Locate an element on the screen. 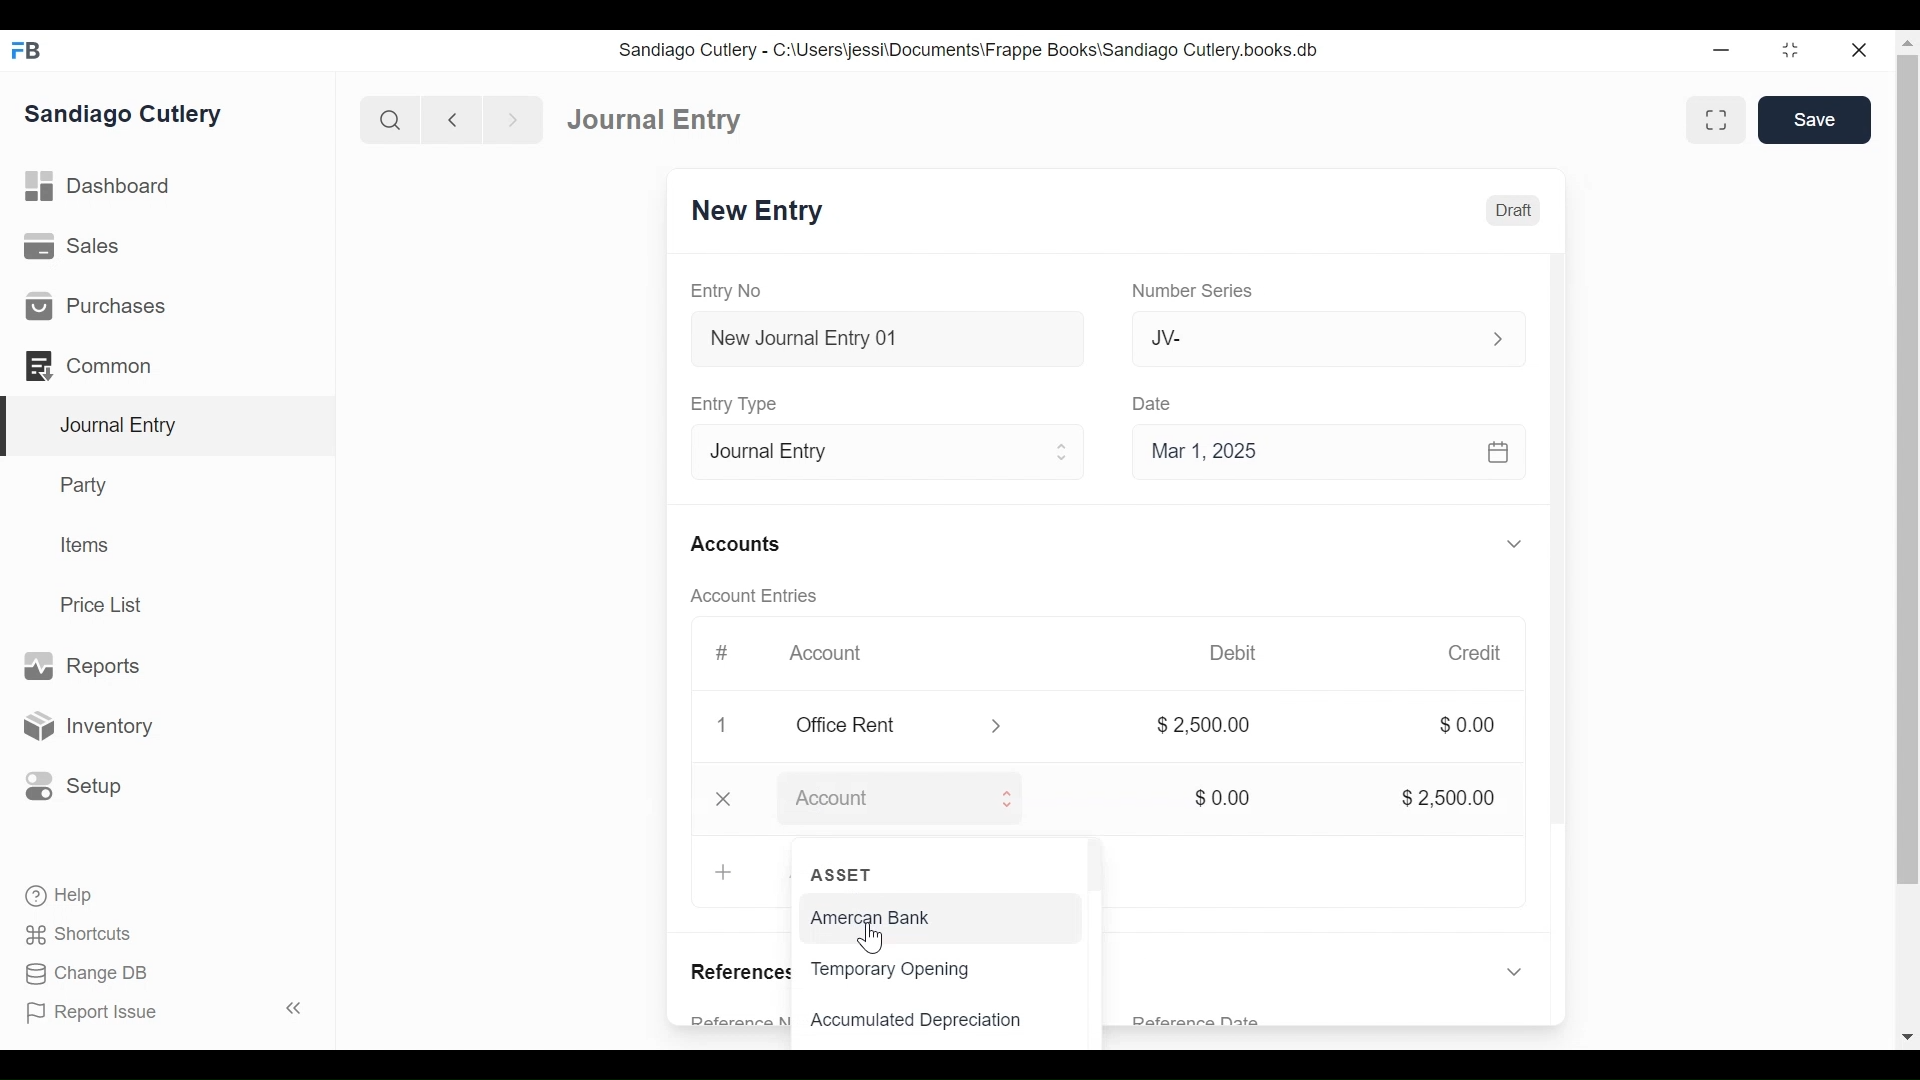  minimize is located at coordinates (1720, 46).